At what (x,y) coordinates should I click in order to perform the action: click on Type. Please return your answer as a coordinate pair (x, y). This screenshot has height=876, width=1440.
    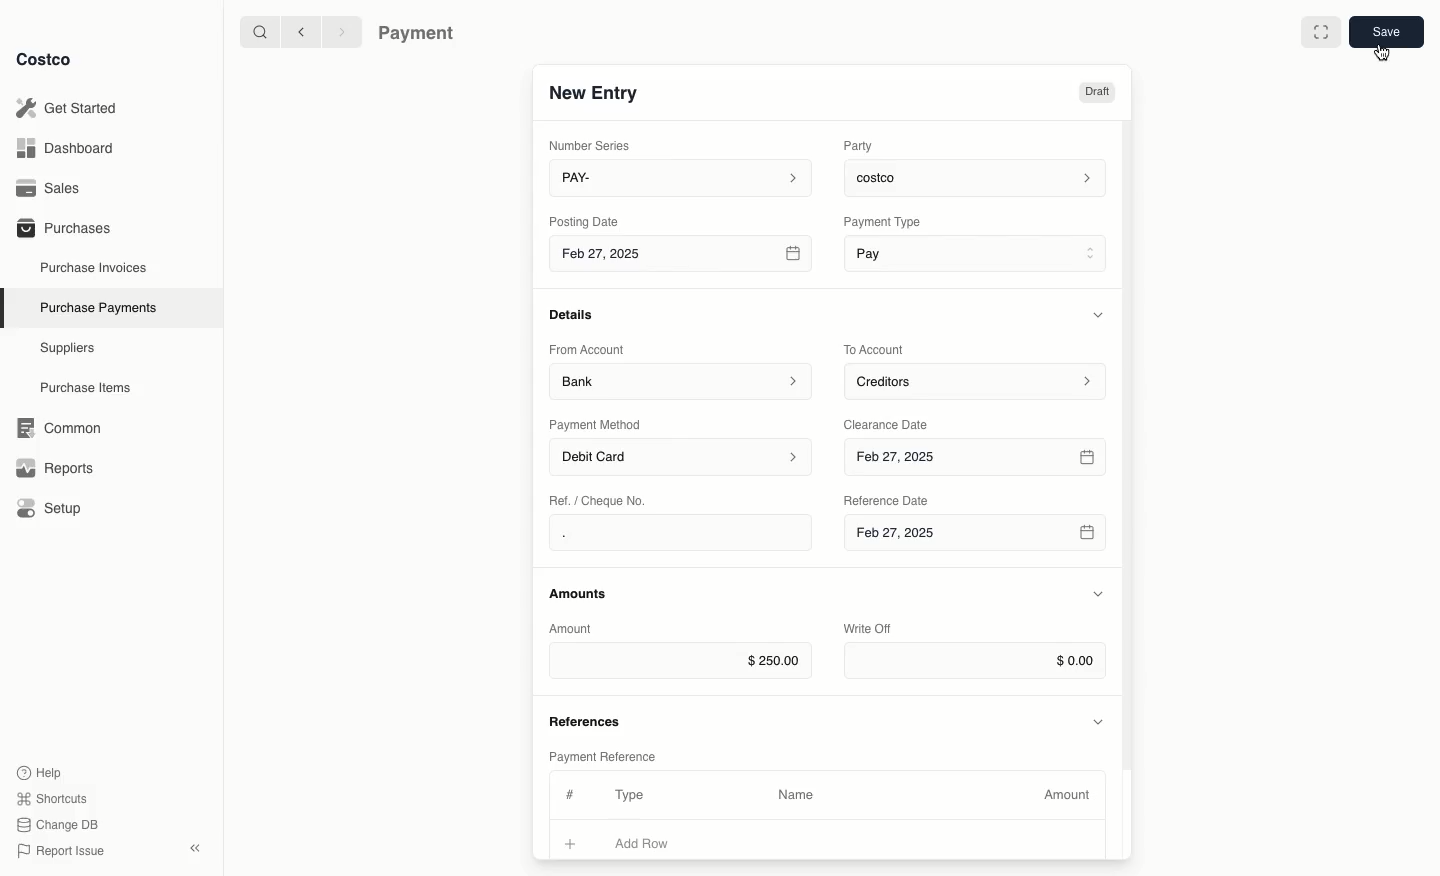
    Looking at the image, I should click on (634, 795).